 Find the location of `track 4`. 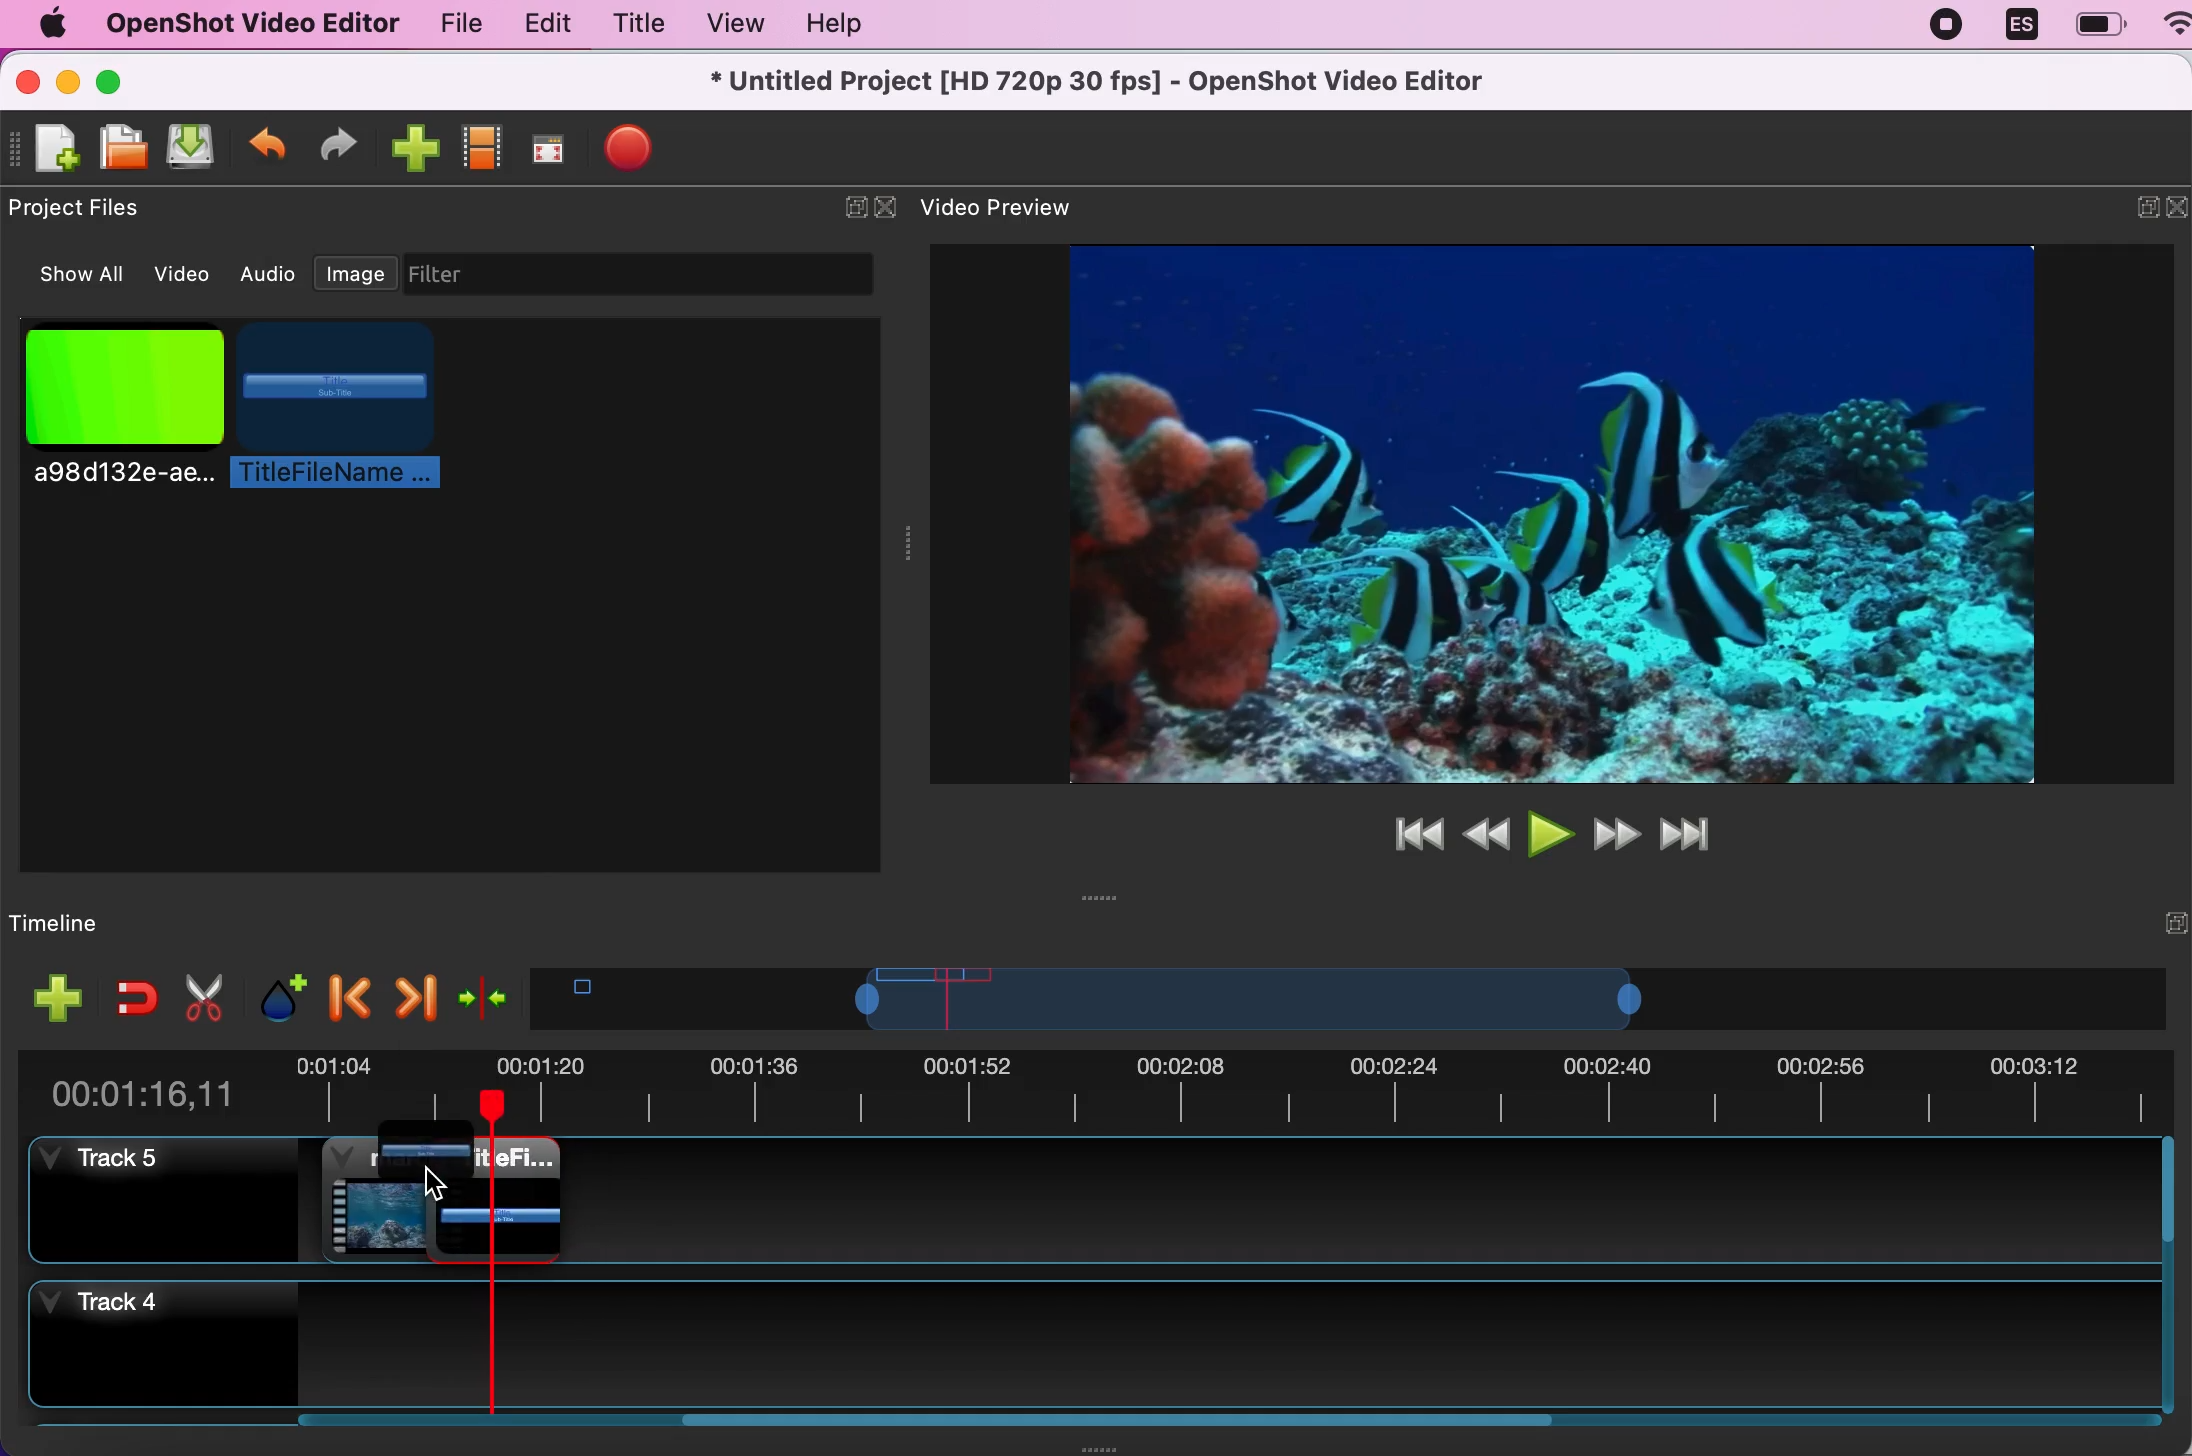

track 4 is located at coordinates (1093, 1348).